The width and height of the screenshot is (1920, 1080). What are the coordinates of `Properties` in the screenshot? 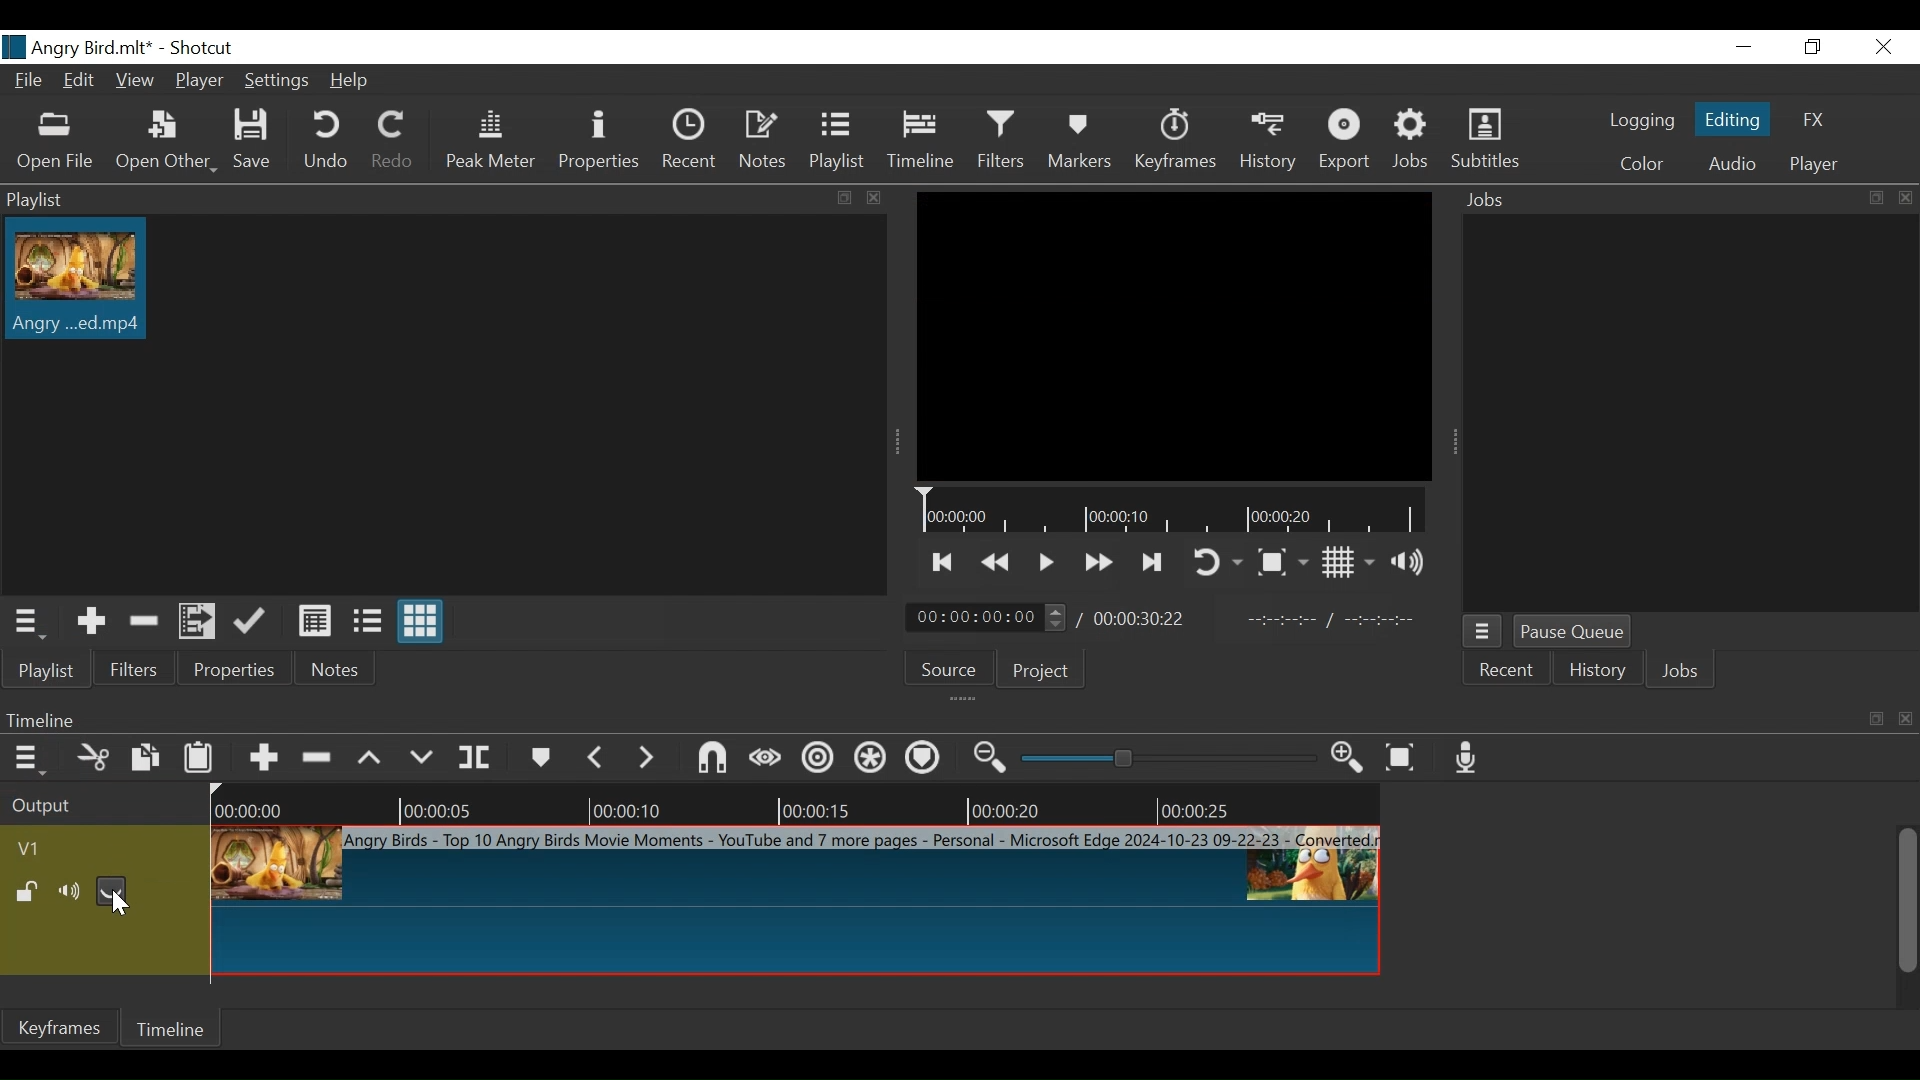 It's located at (601, 140).